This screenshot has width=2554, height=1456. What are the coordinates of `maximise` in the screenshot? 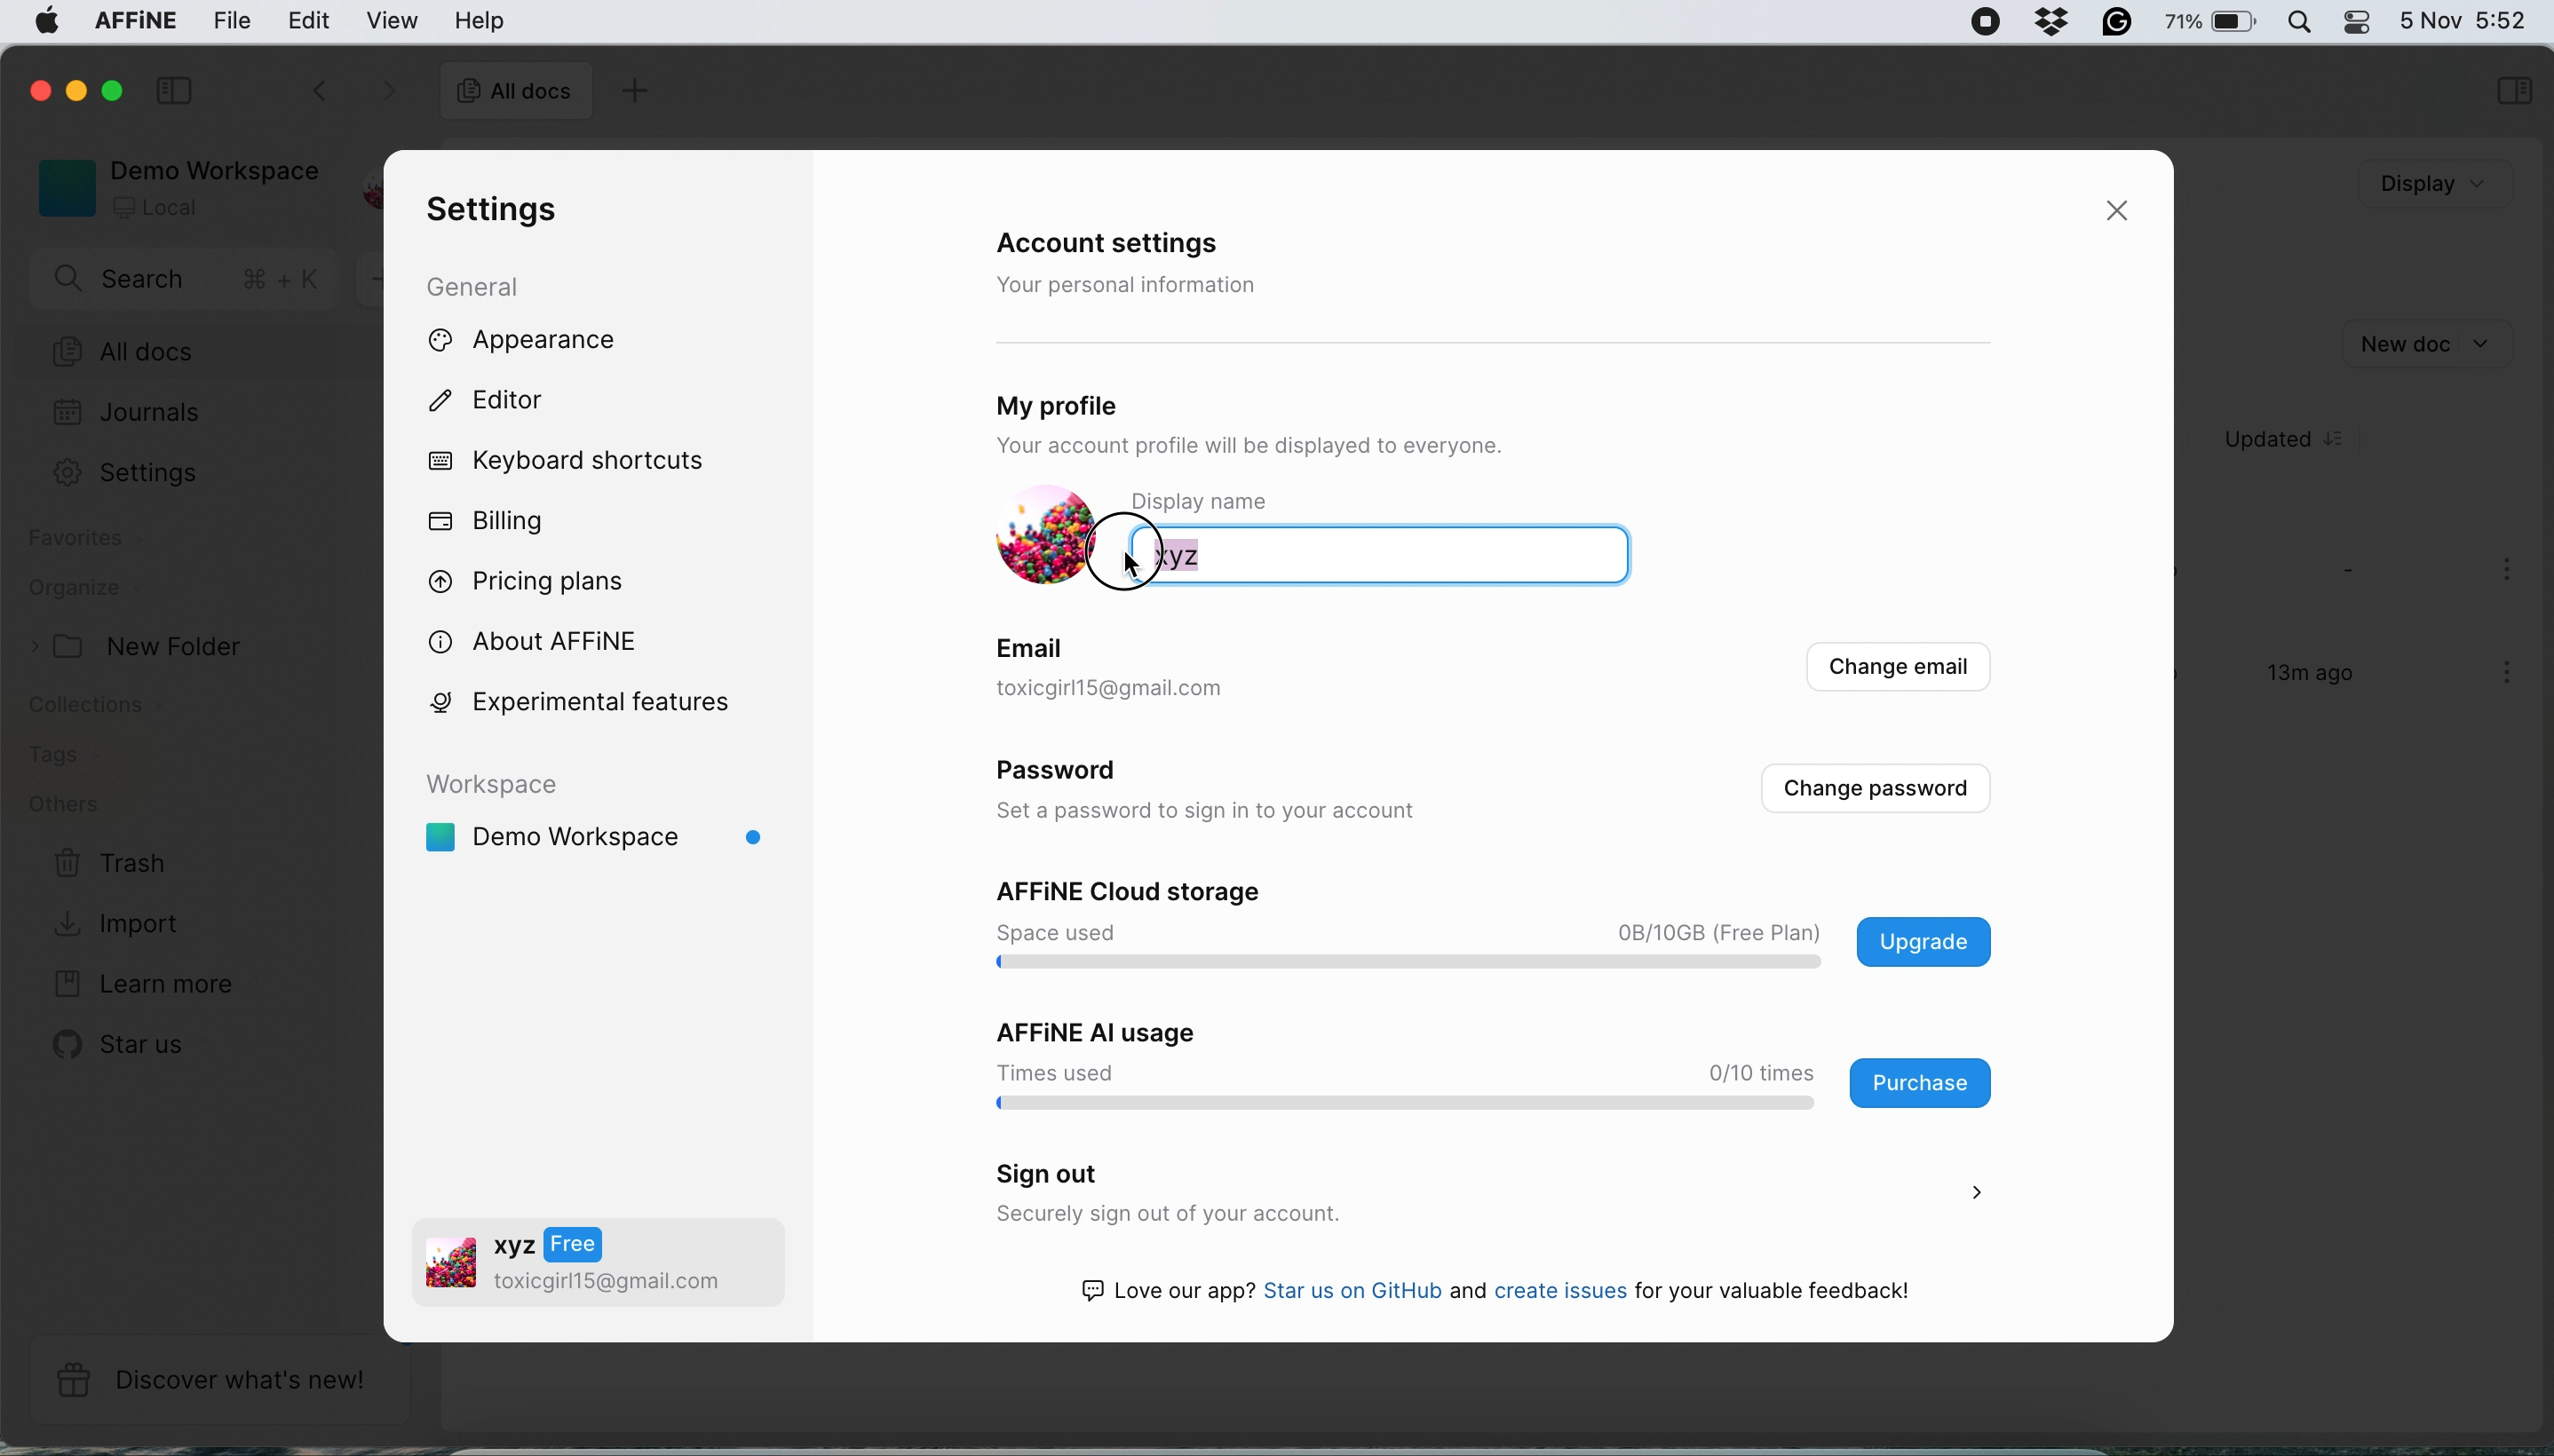 It's located at (119, 90).